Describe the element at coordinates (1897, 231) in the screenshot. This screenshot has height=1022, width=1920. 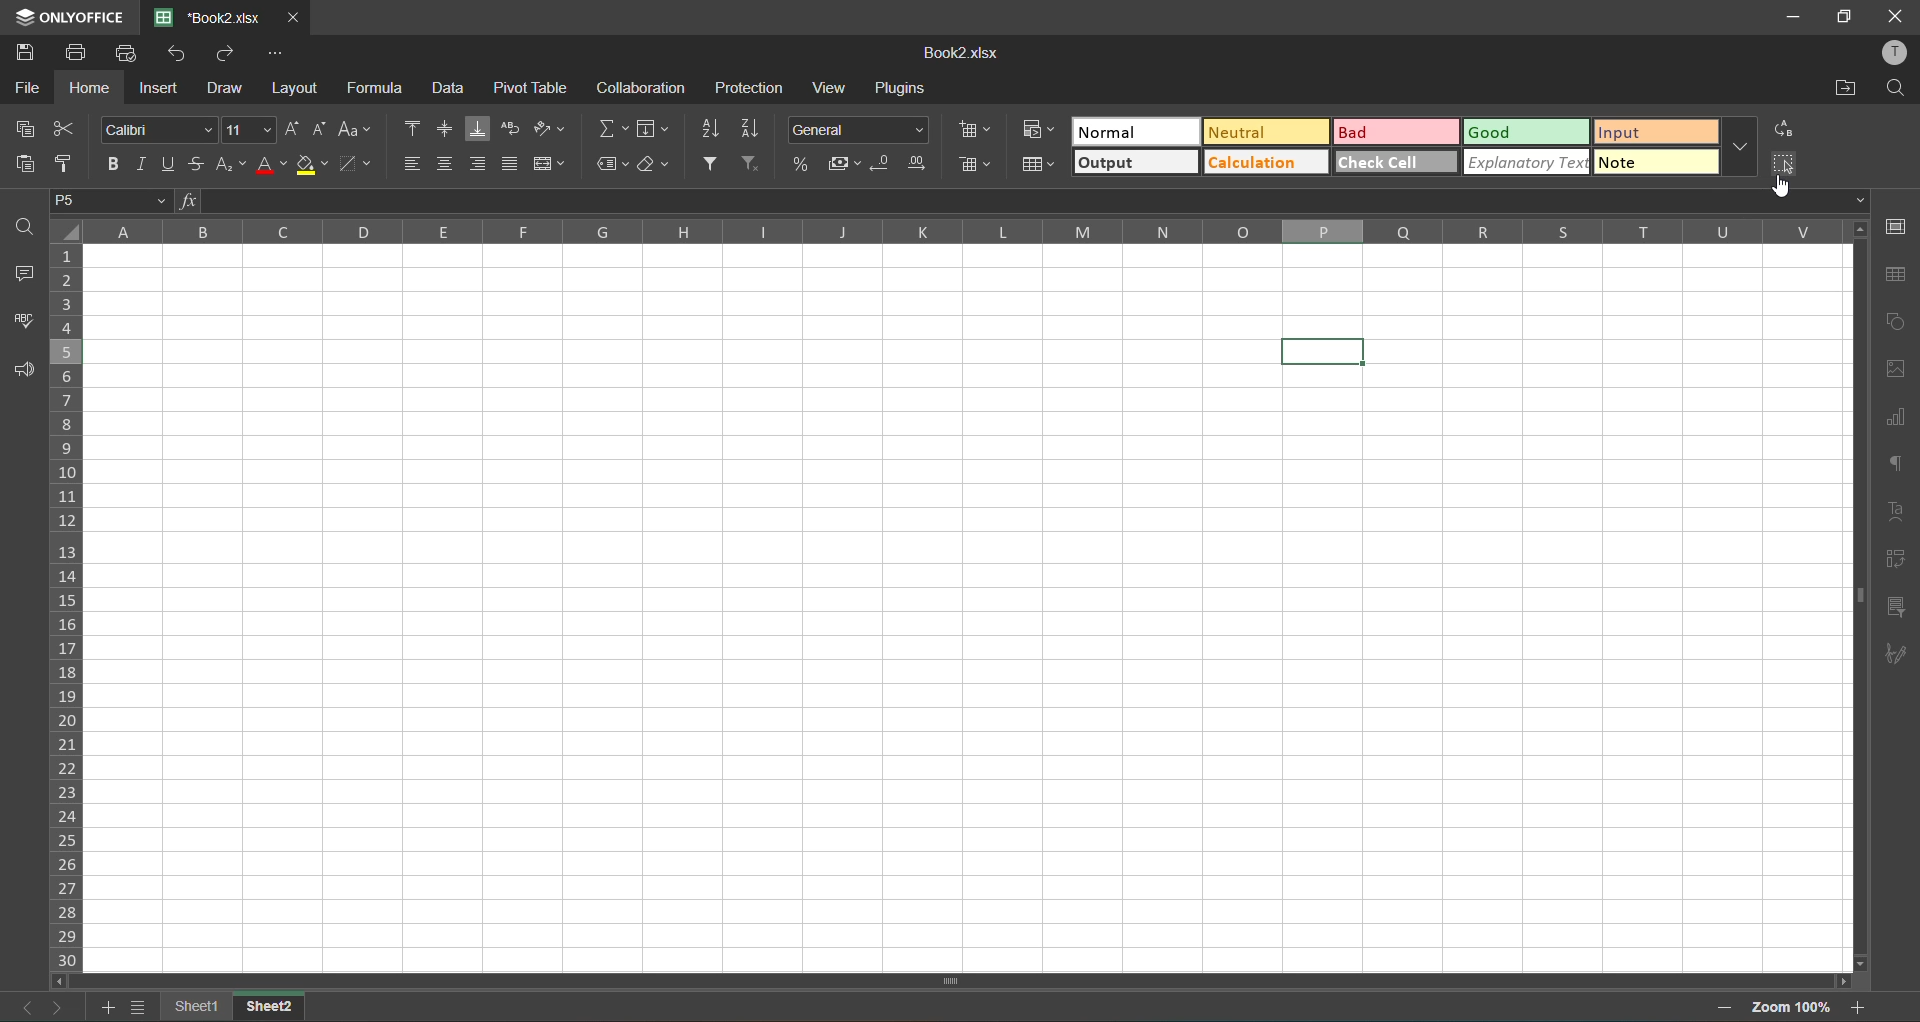
I see `cell settings` at that location.